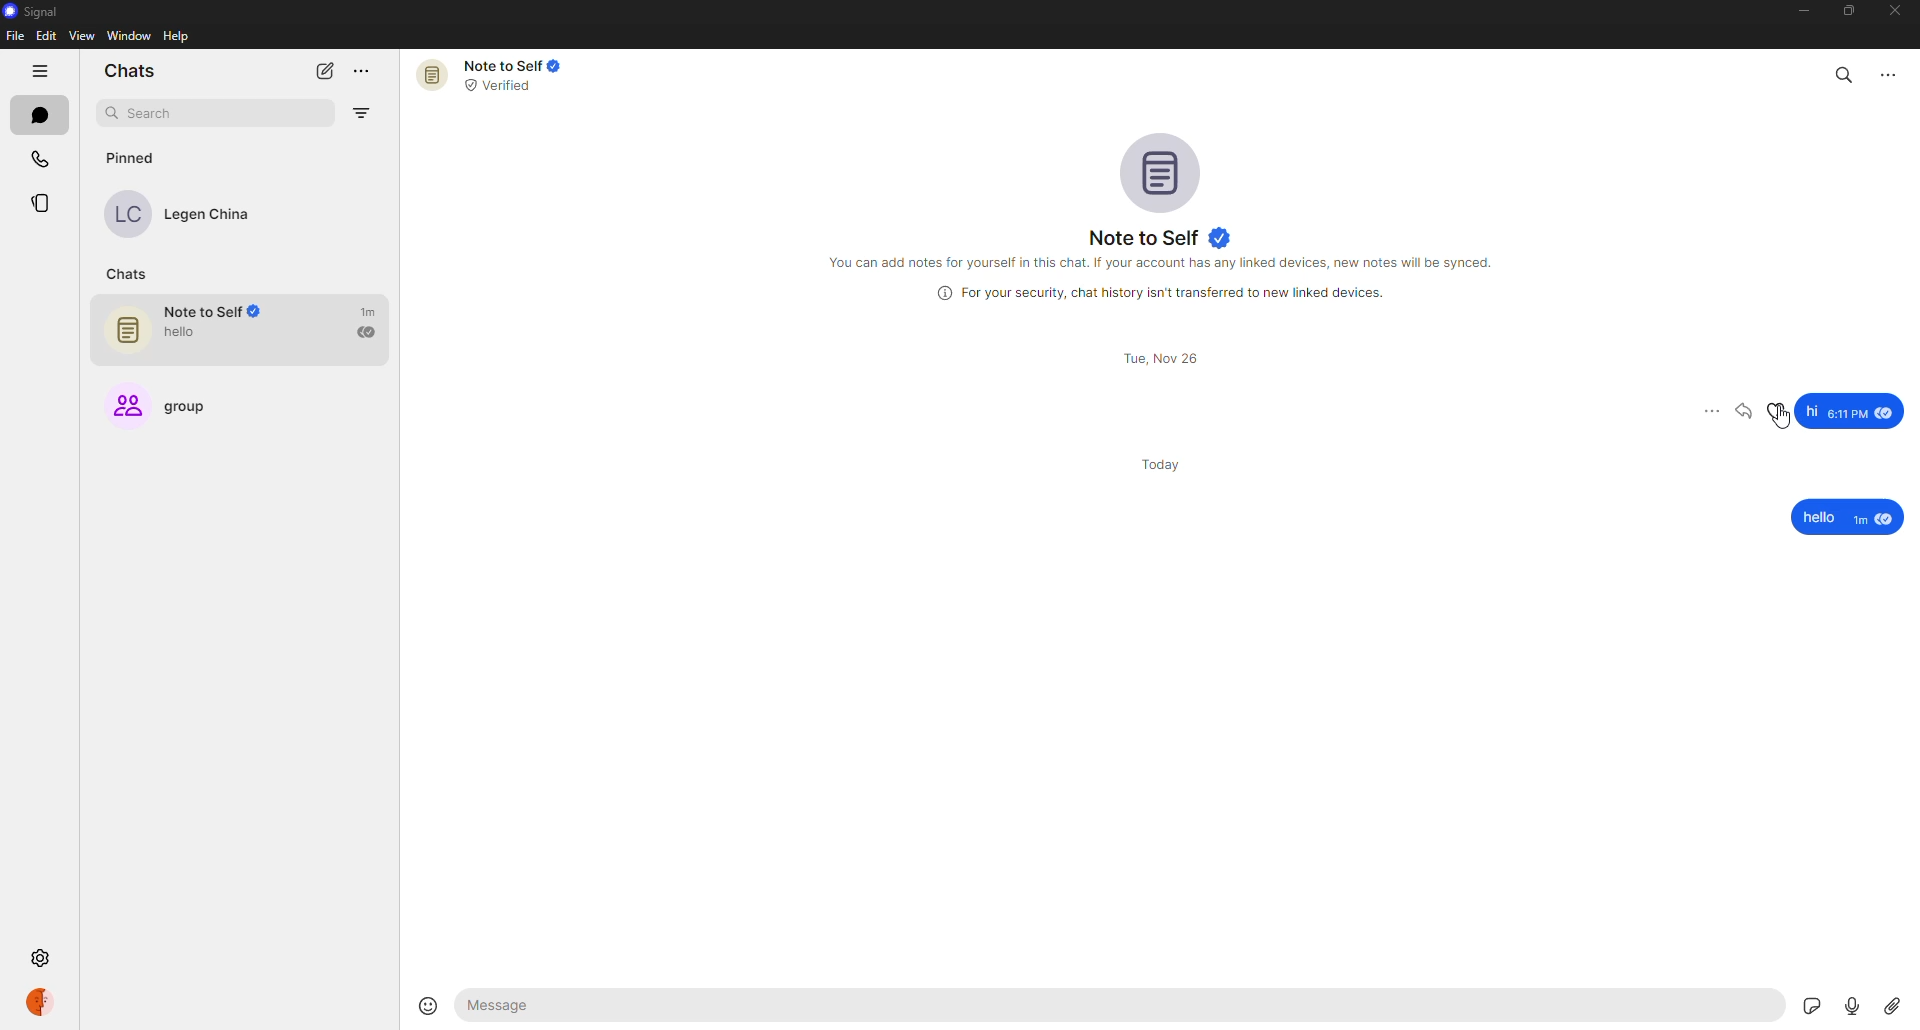  What do you see at coordinates (1848, 1001) in the screenshot?
I see `record` at bounding box center [1848, 1001].